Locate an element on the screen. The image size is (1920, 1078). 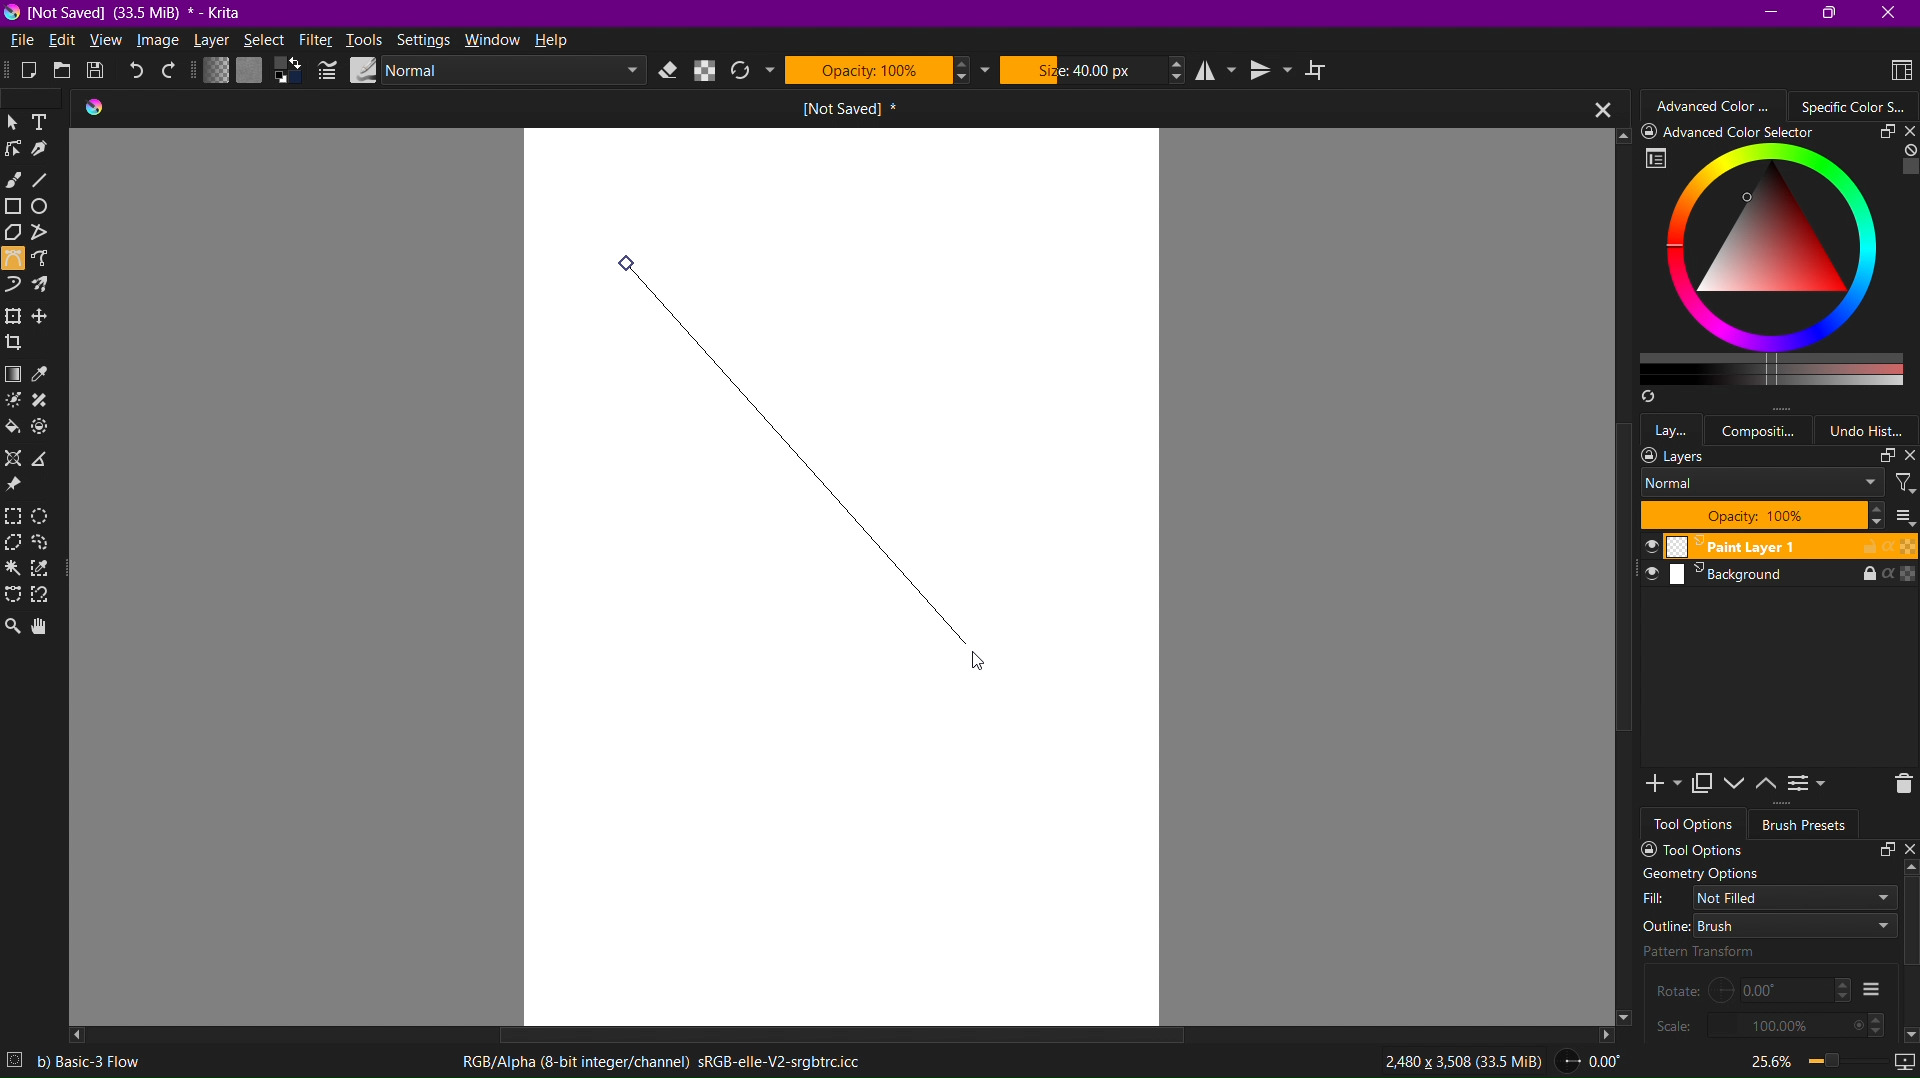
Tools is located at coordinates (366, 40).